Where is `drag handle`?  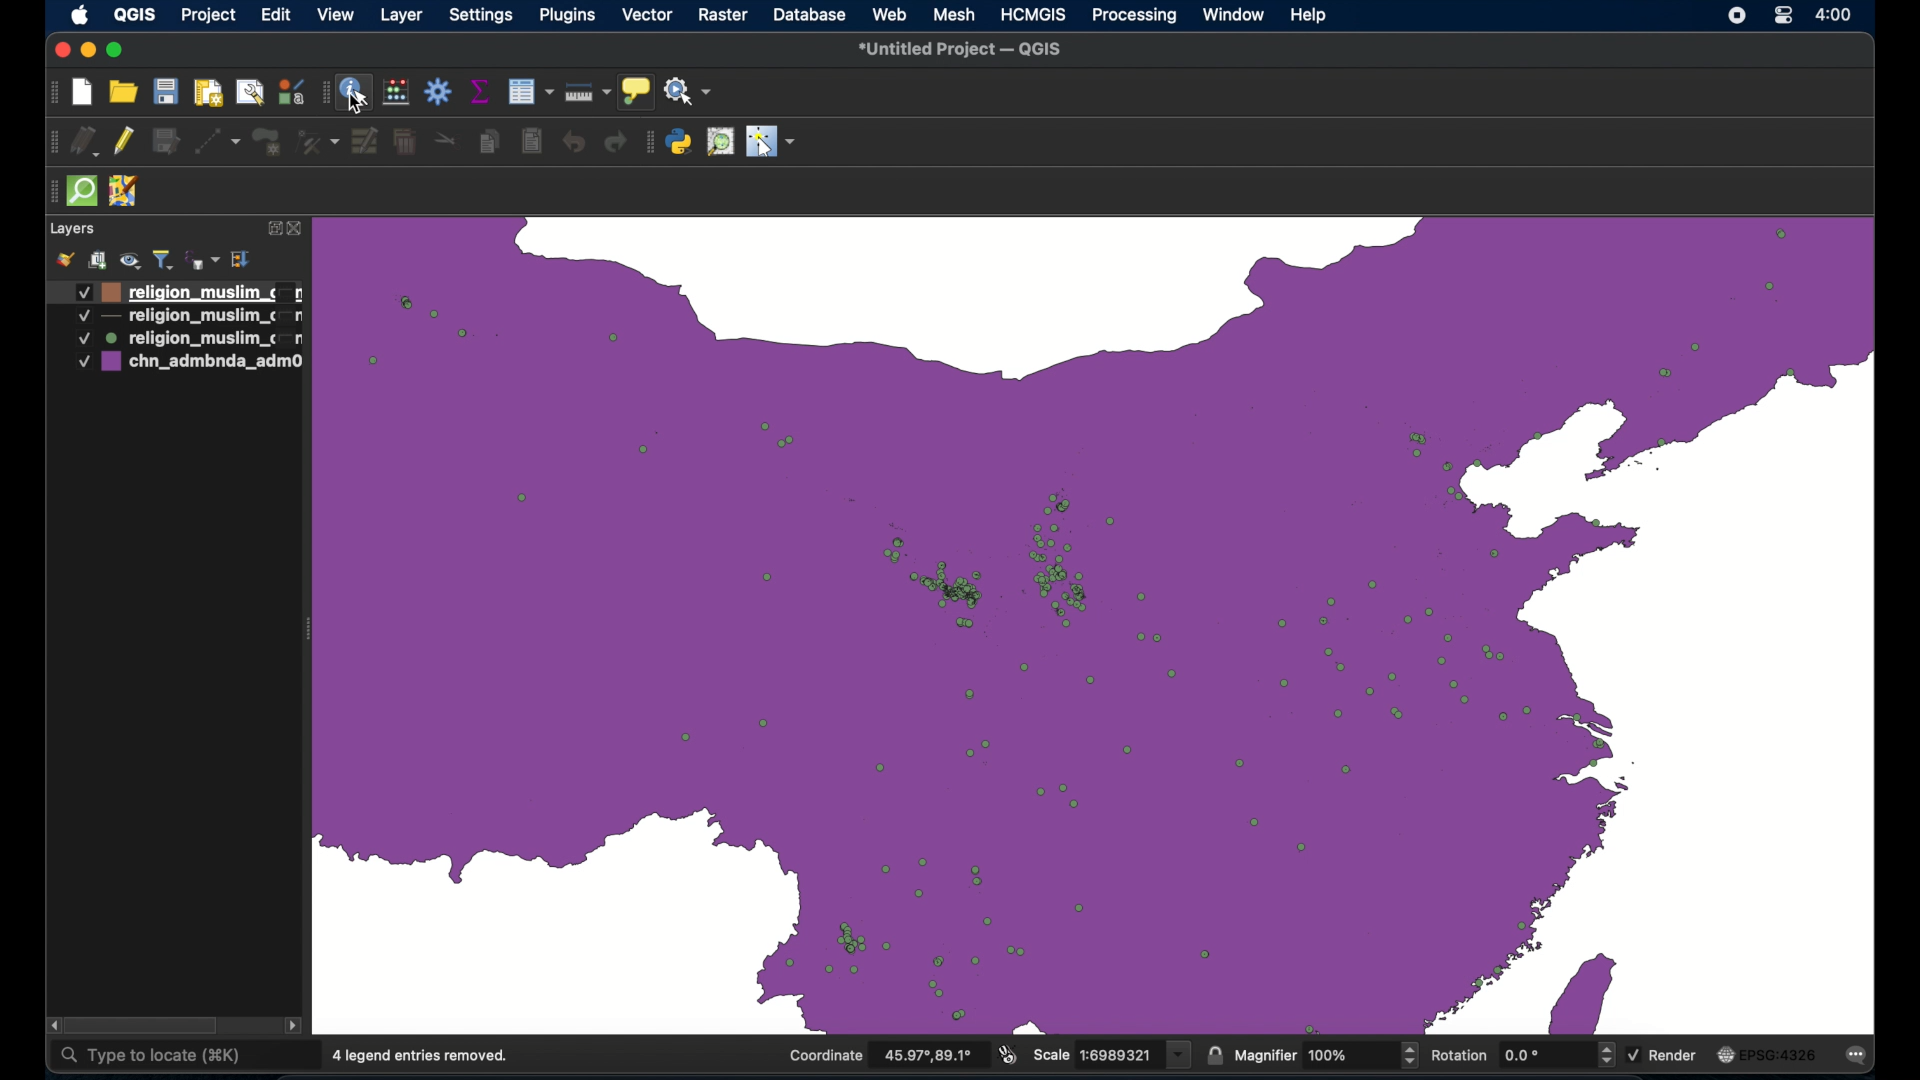 drag handle is located at coordinates (321, 93).